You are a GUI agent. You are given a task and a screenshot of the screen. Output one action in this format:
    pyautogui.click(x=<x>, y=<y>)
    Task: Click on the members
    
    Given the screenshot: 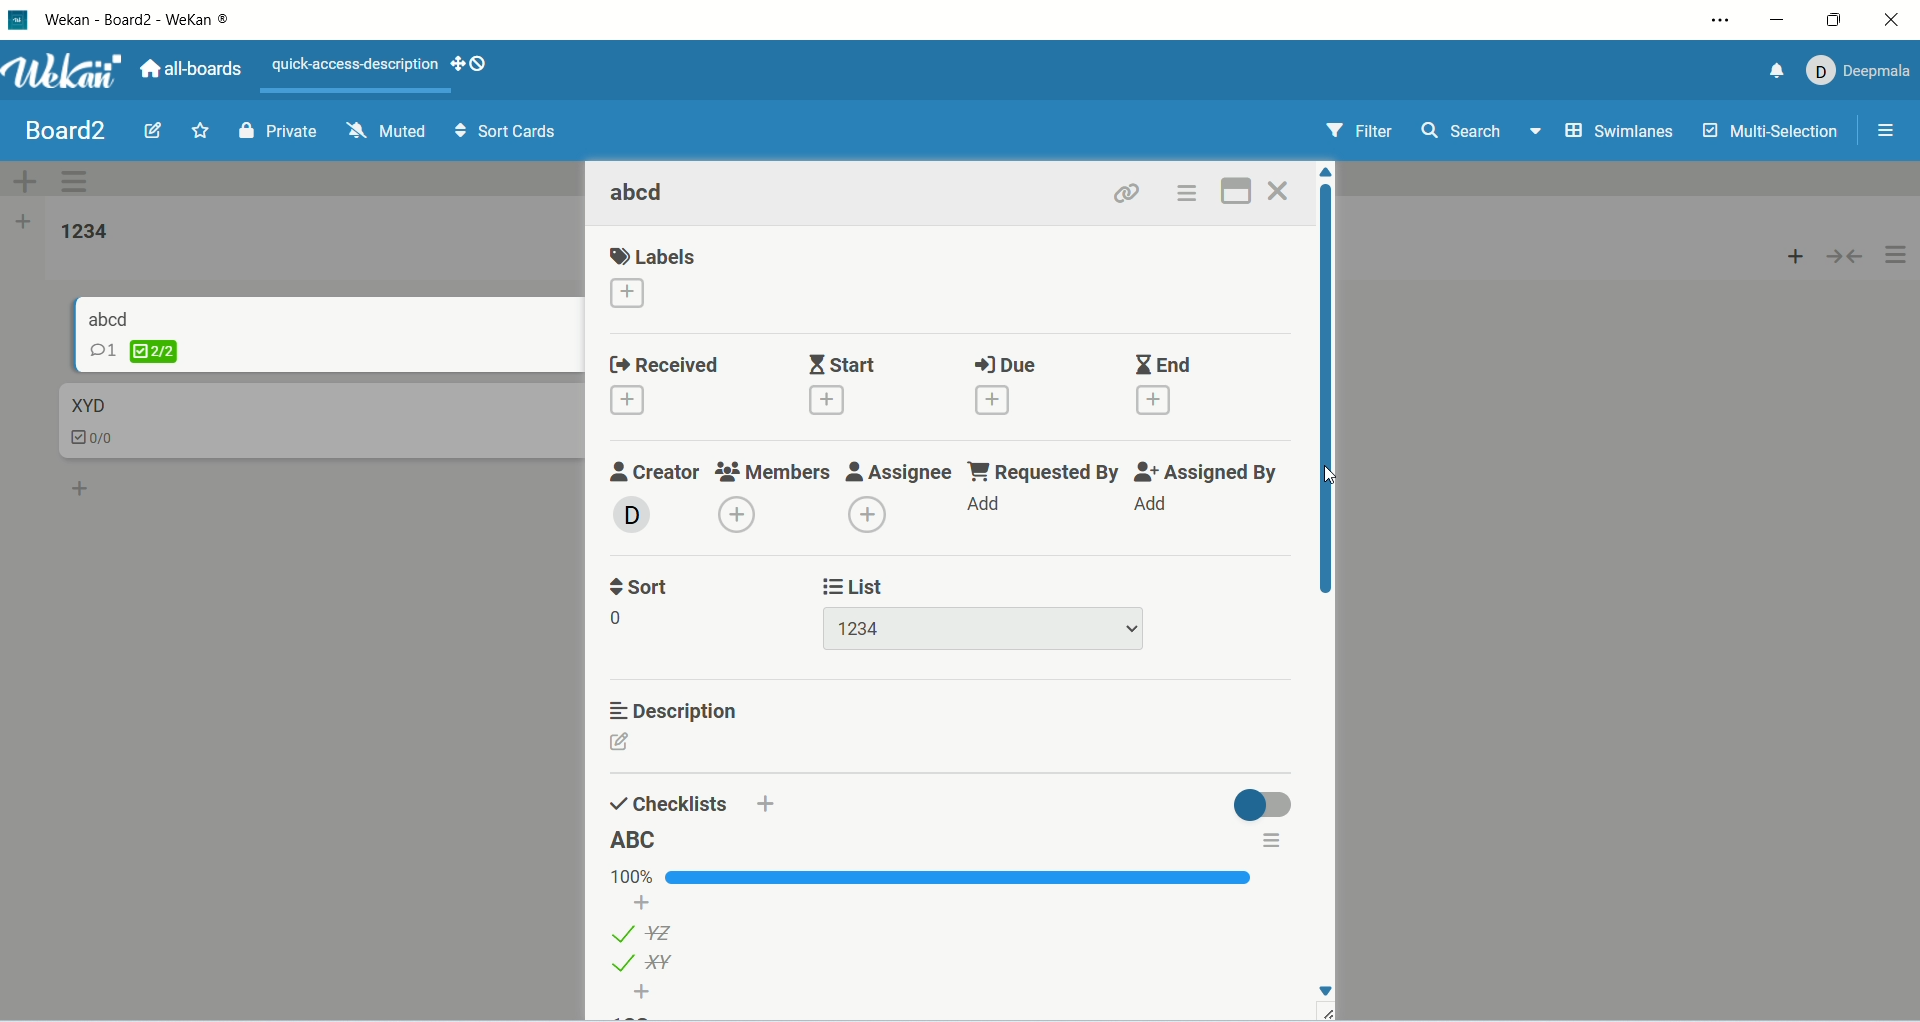 What is the action you would take?
    pyautogui.click(x=773, y=470)
    